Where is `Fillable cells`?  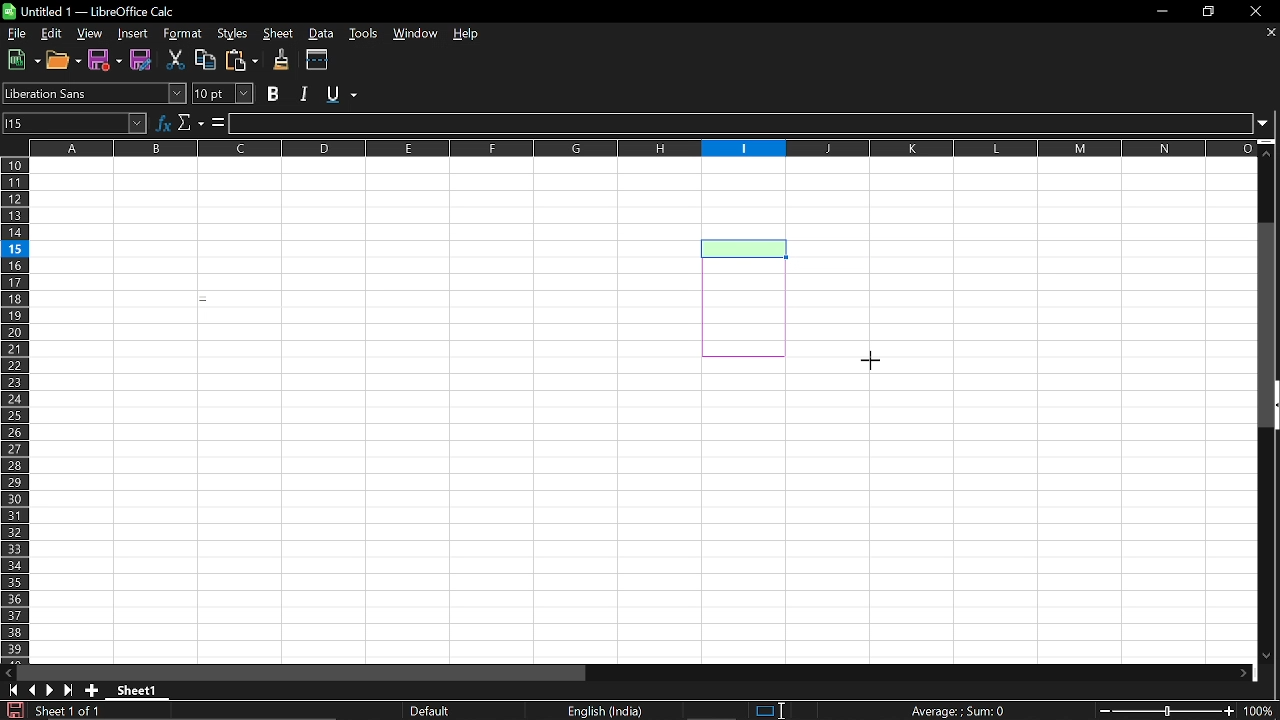
Fillable cells is located at coordinates (366, 411).